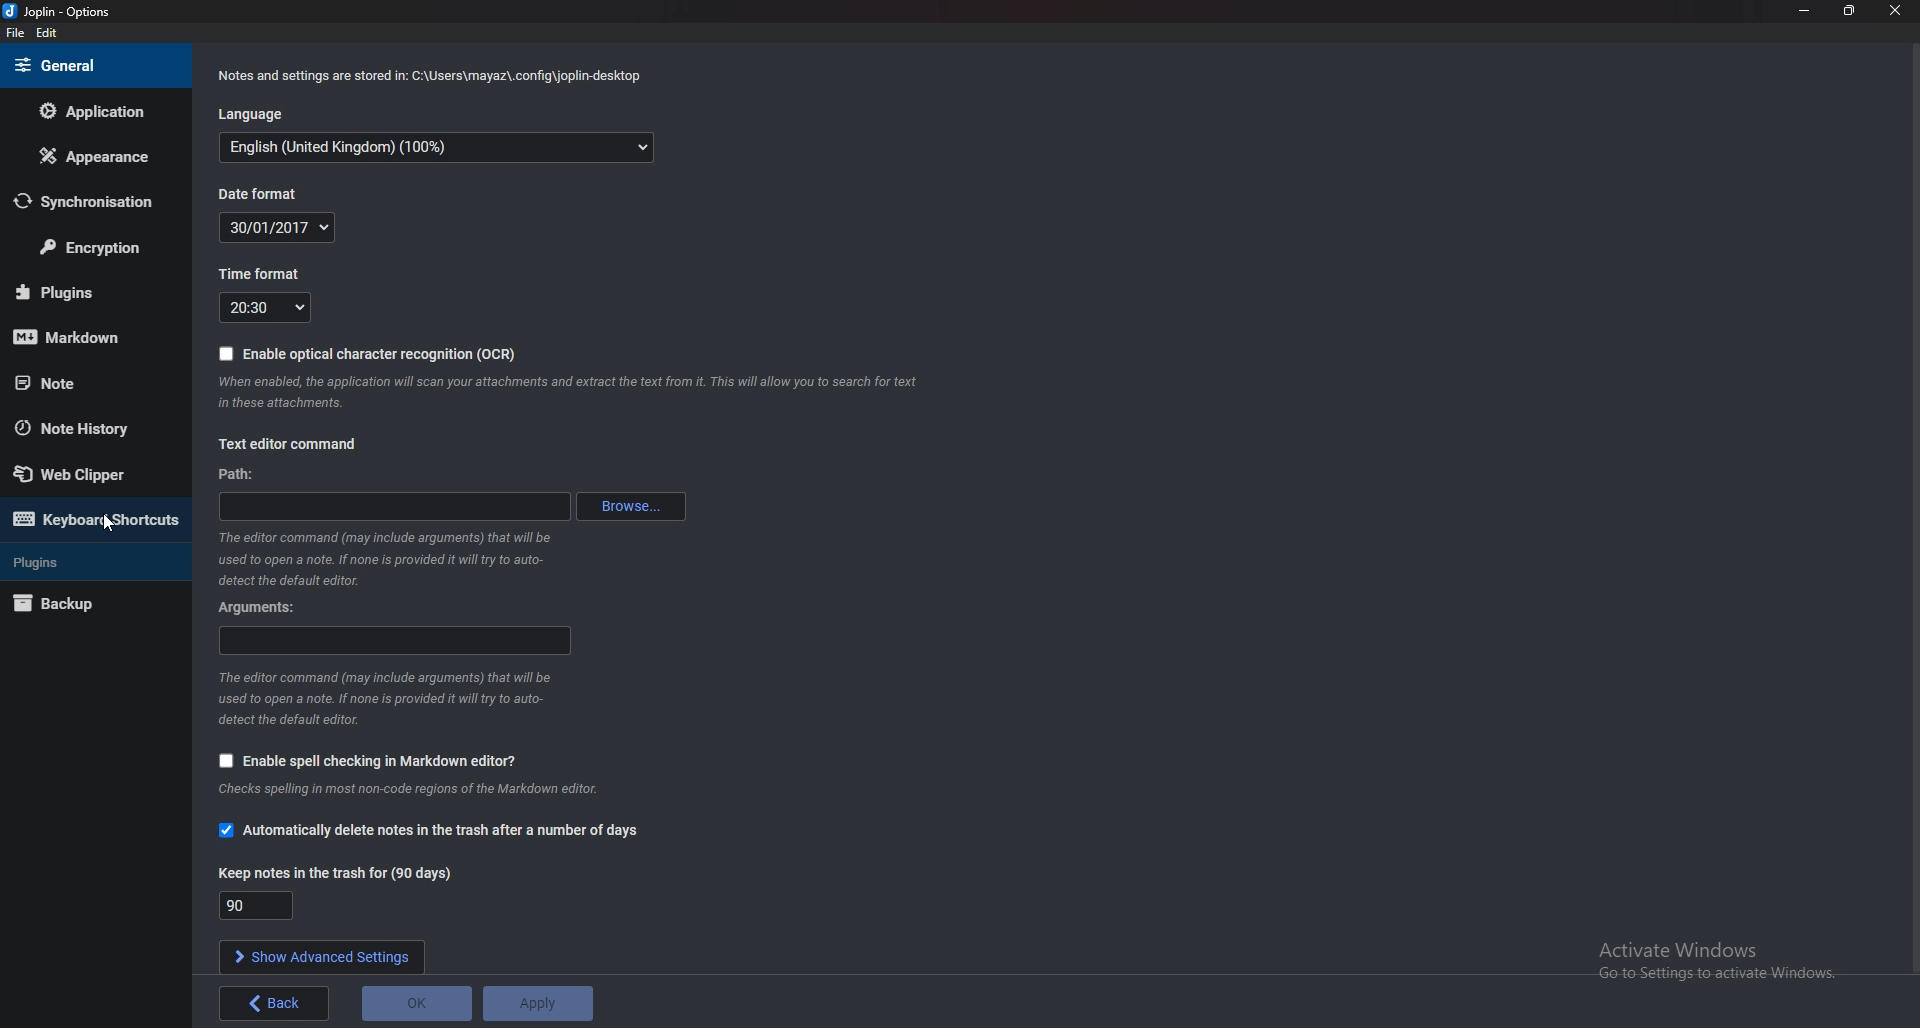 This screenshot has height=1028, width=1920. What do you see at coordinates (385, 559) in the screenshot?
I see `The editor command (may include arguments) that will be
used to open a note. If none is provided it will ry to auto-
detect the default editor` at bounding box center [385, 559].